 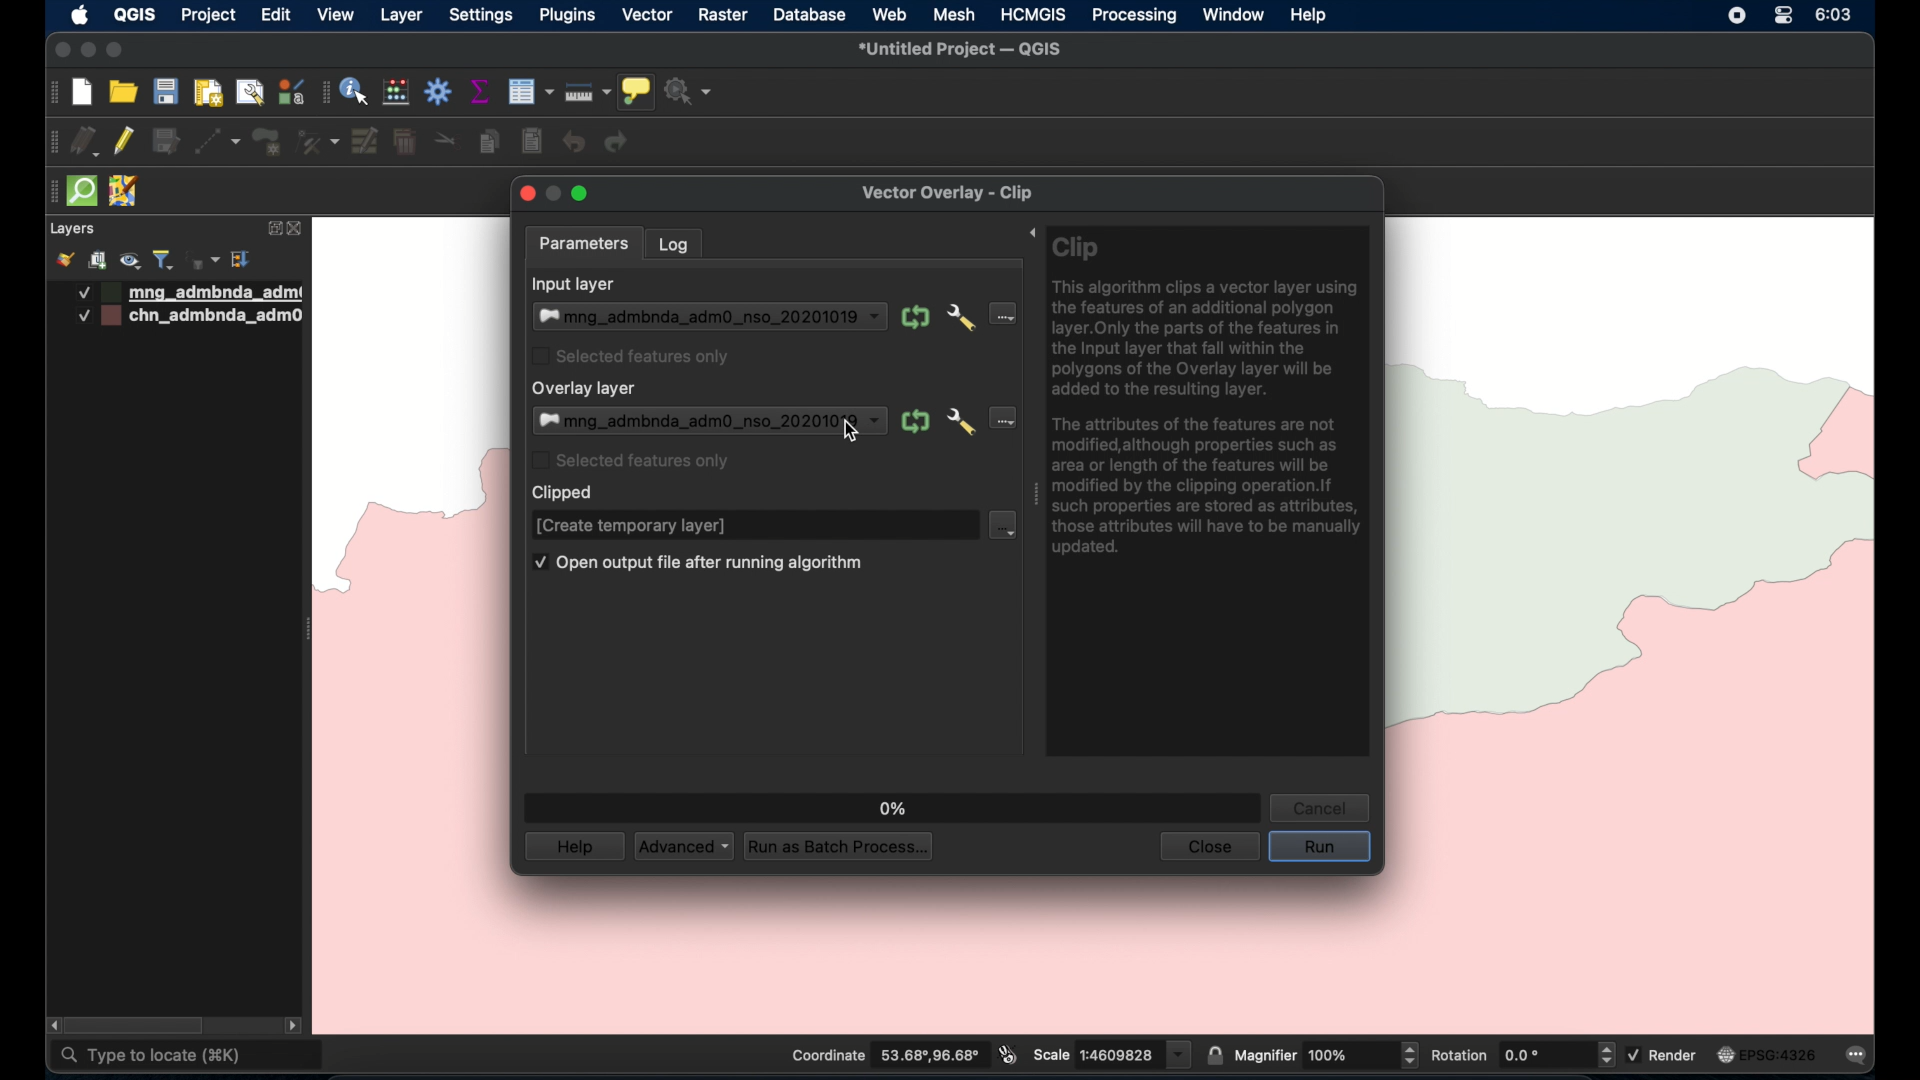 What do you see at coordinates (217, 142) in the screenshot?
I see `digitize with segment` at bounding box center [217, 142].